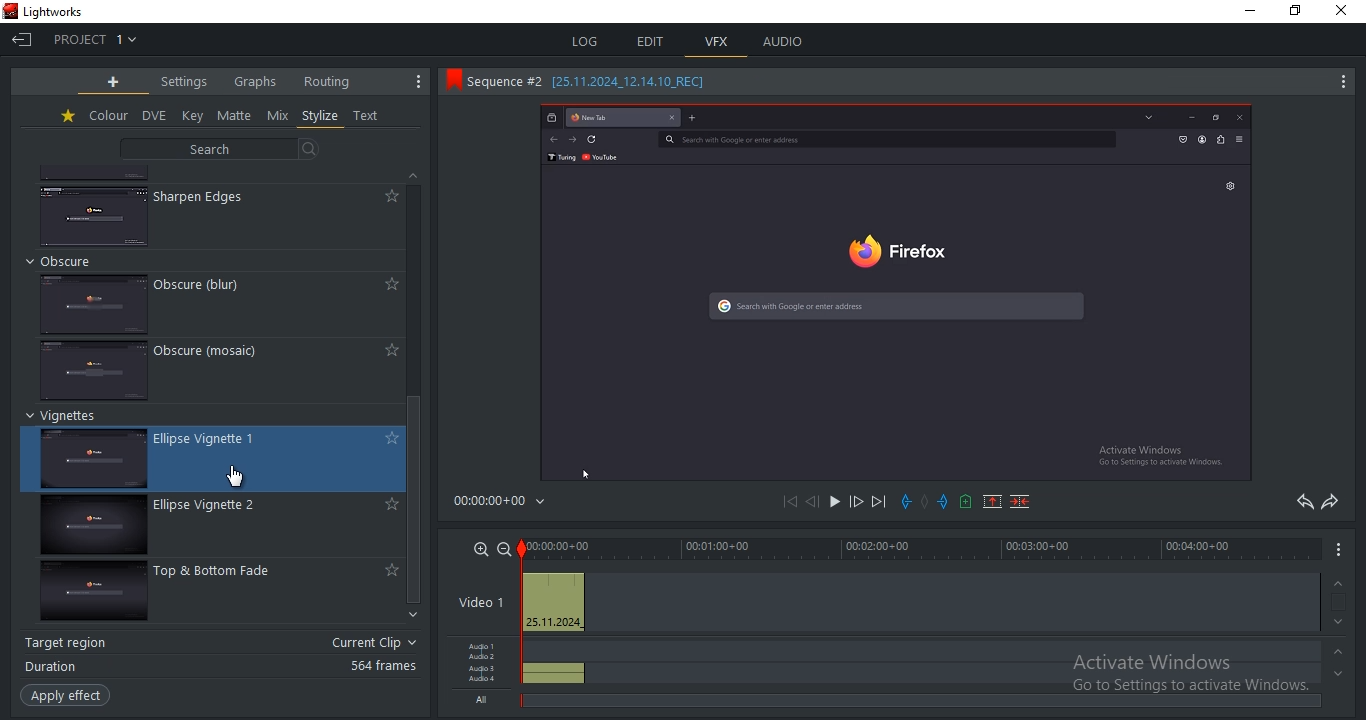 This screenshot has width=1366, height=720. What do you see at coordinates (1342, 655) in the screenshot?
I see `greyed out up arrow` at bounding box center [1342, 655].